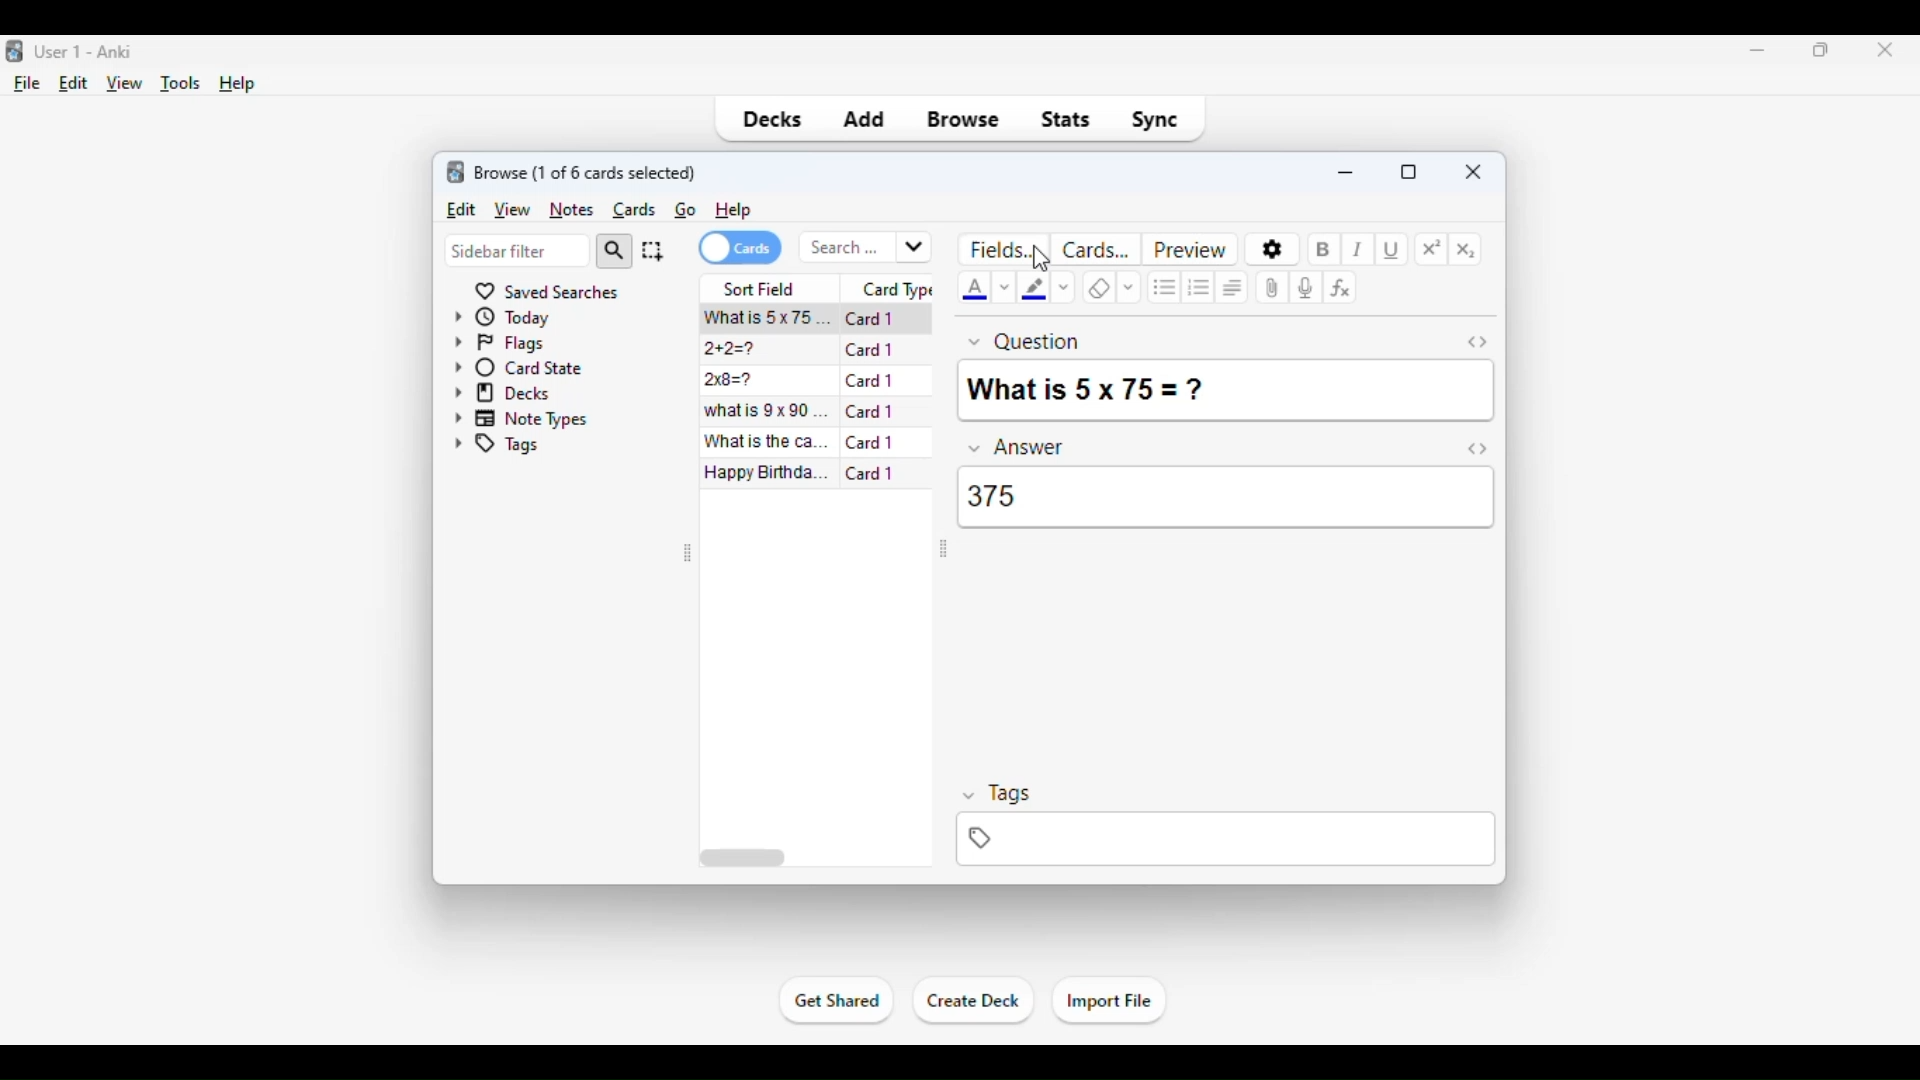 The image size is (1920, 1080). What do you see at coordinates (28, 84) in the screenshot?
I see `file` at bounding box center [28, 84].